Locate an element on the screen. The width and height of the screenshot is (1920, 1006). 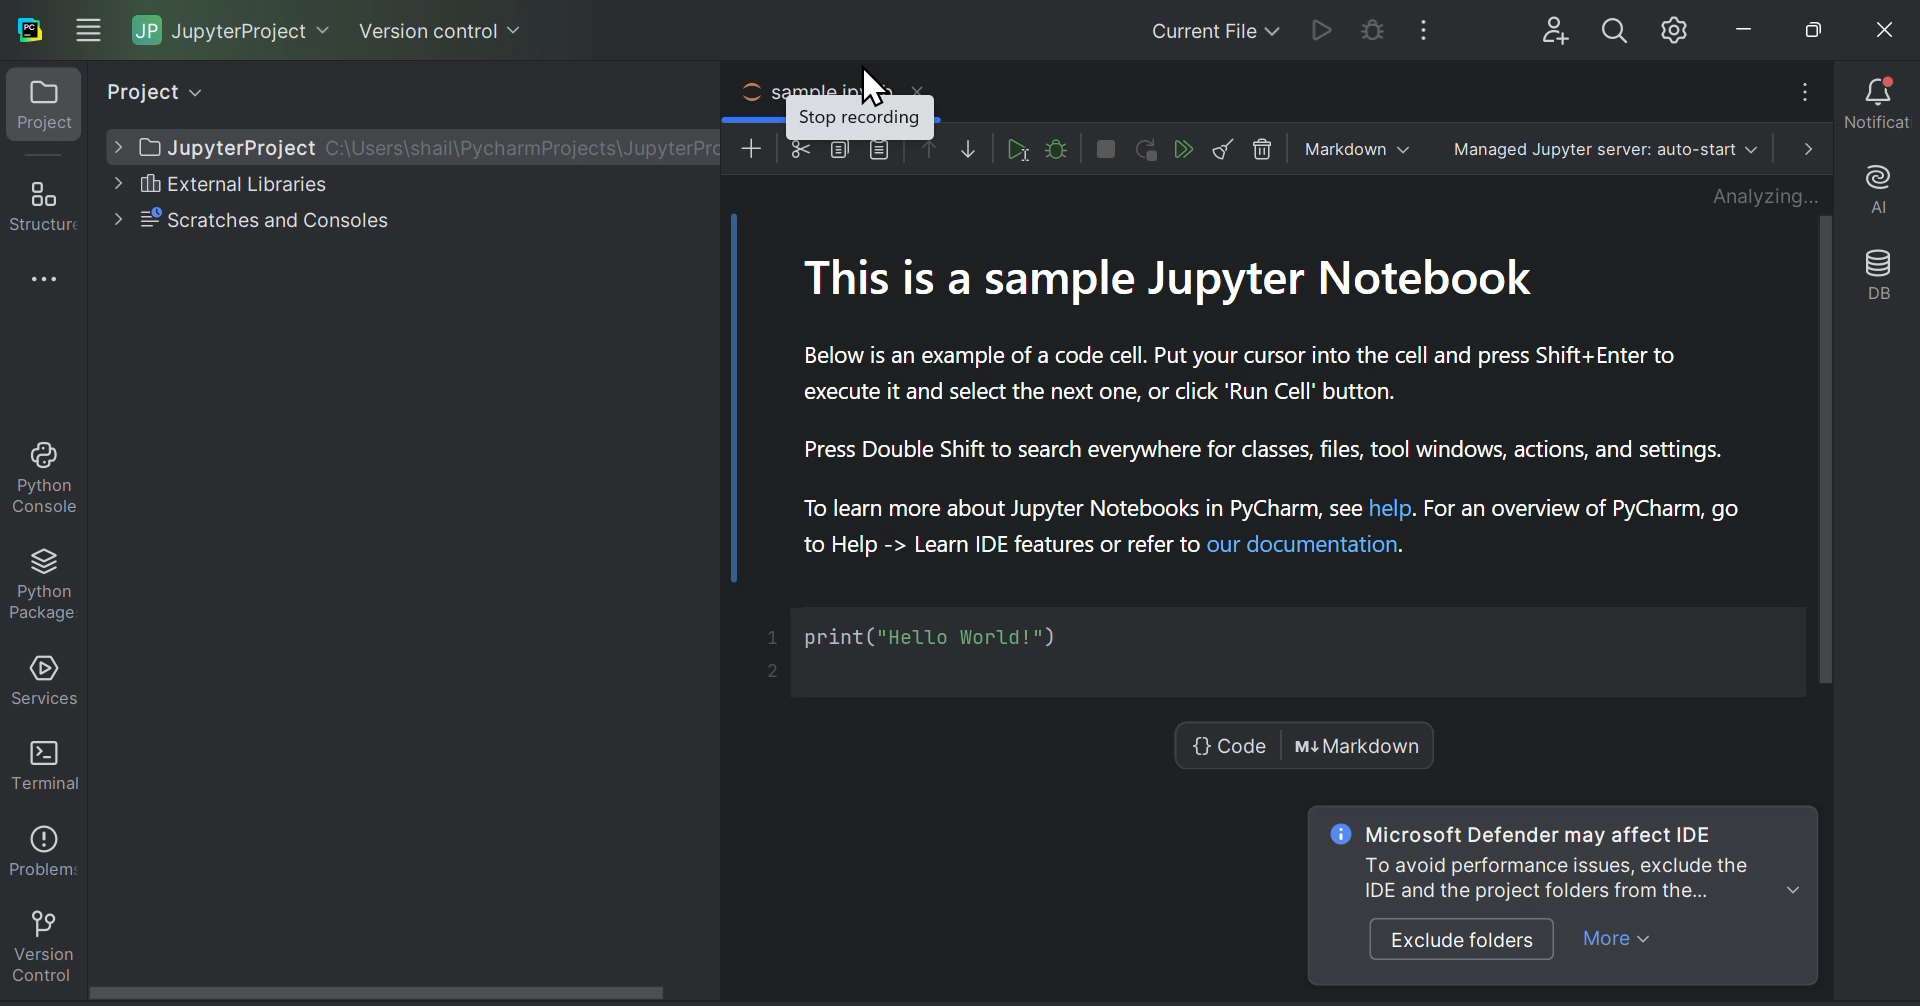
restart kernel is located at coordinates (1147, 149).